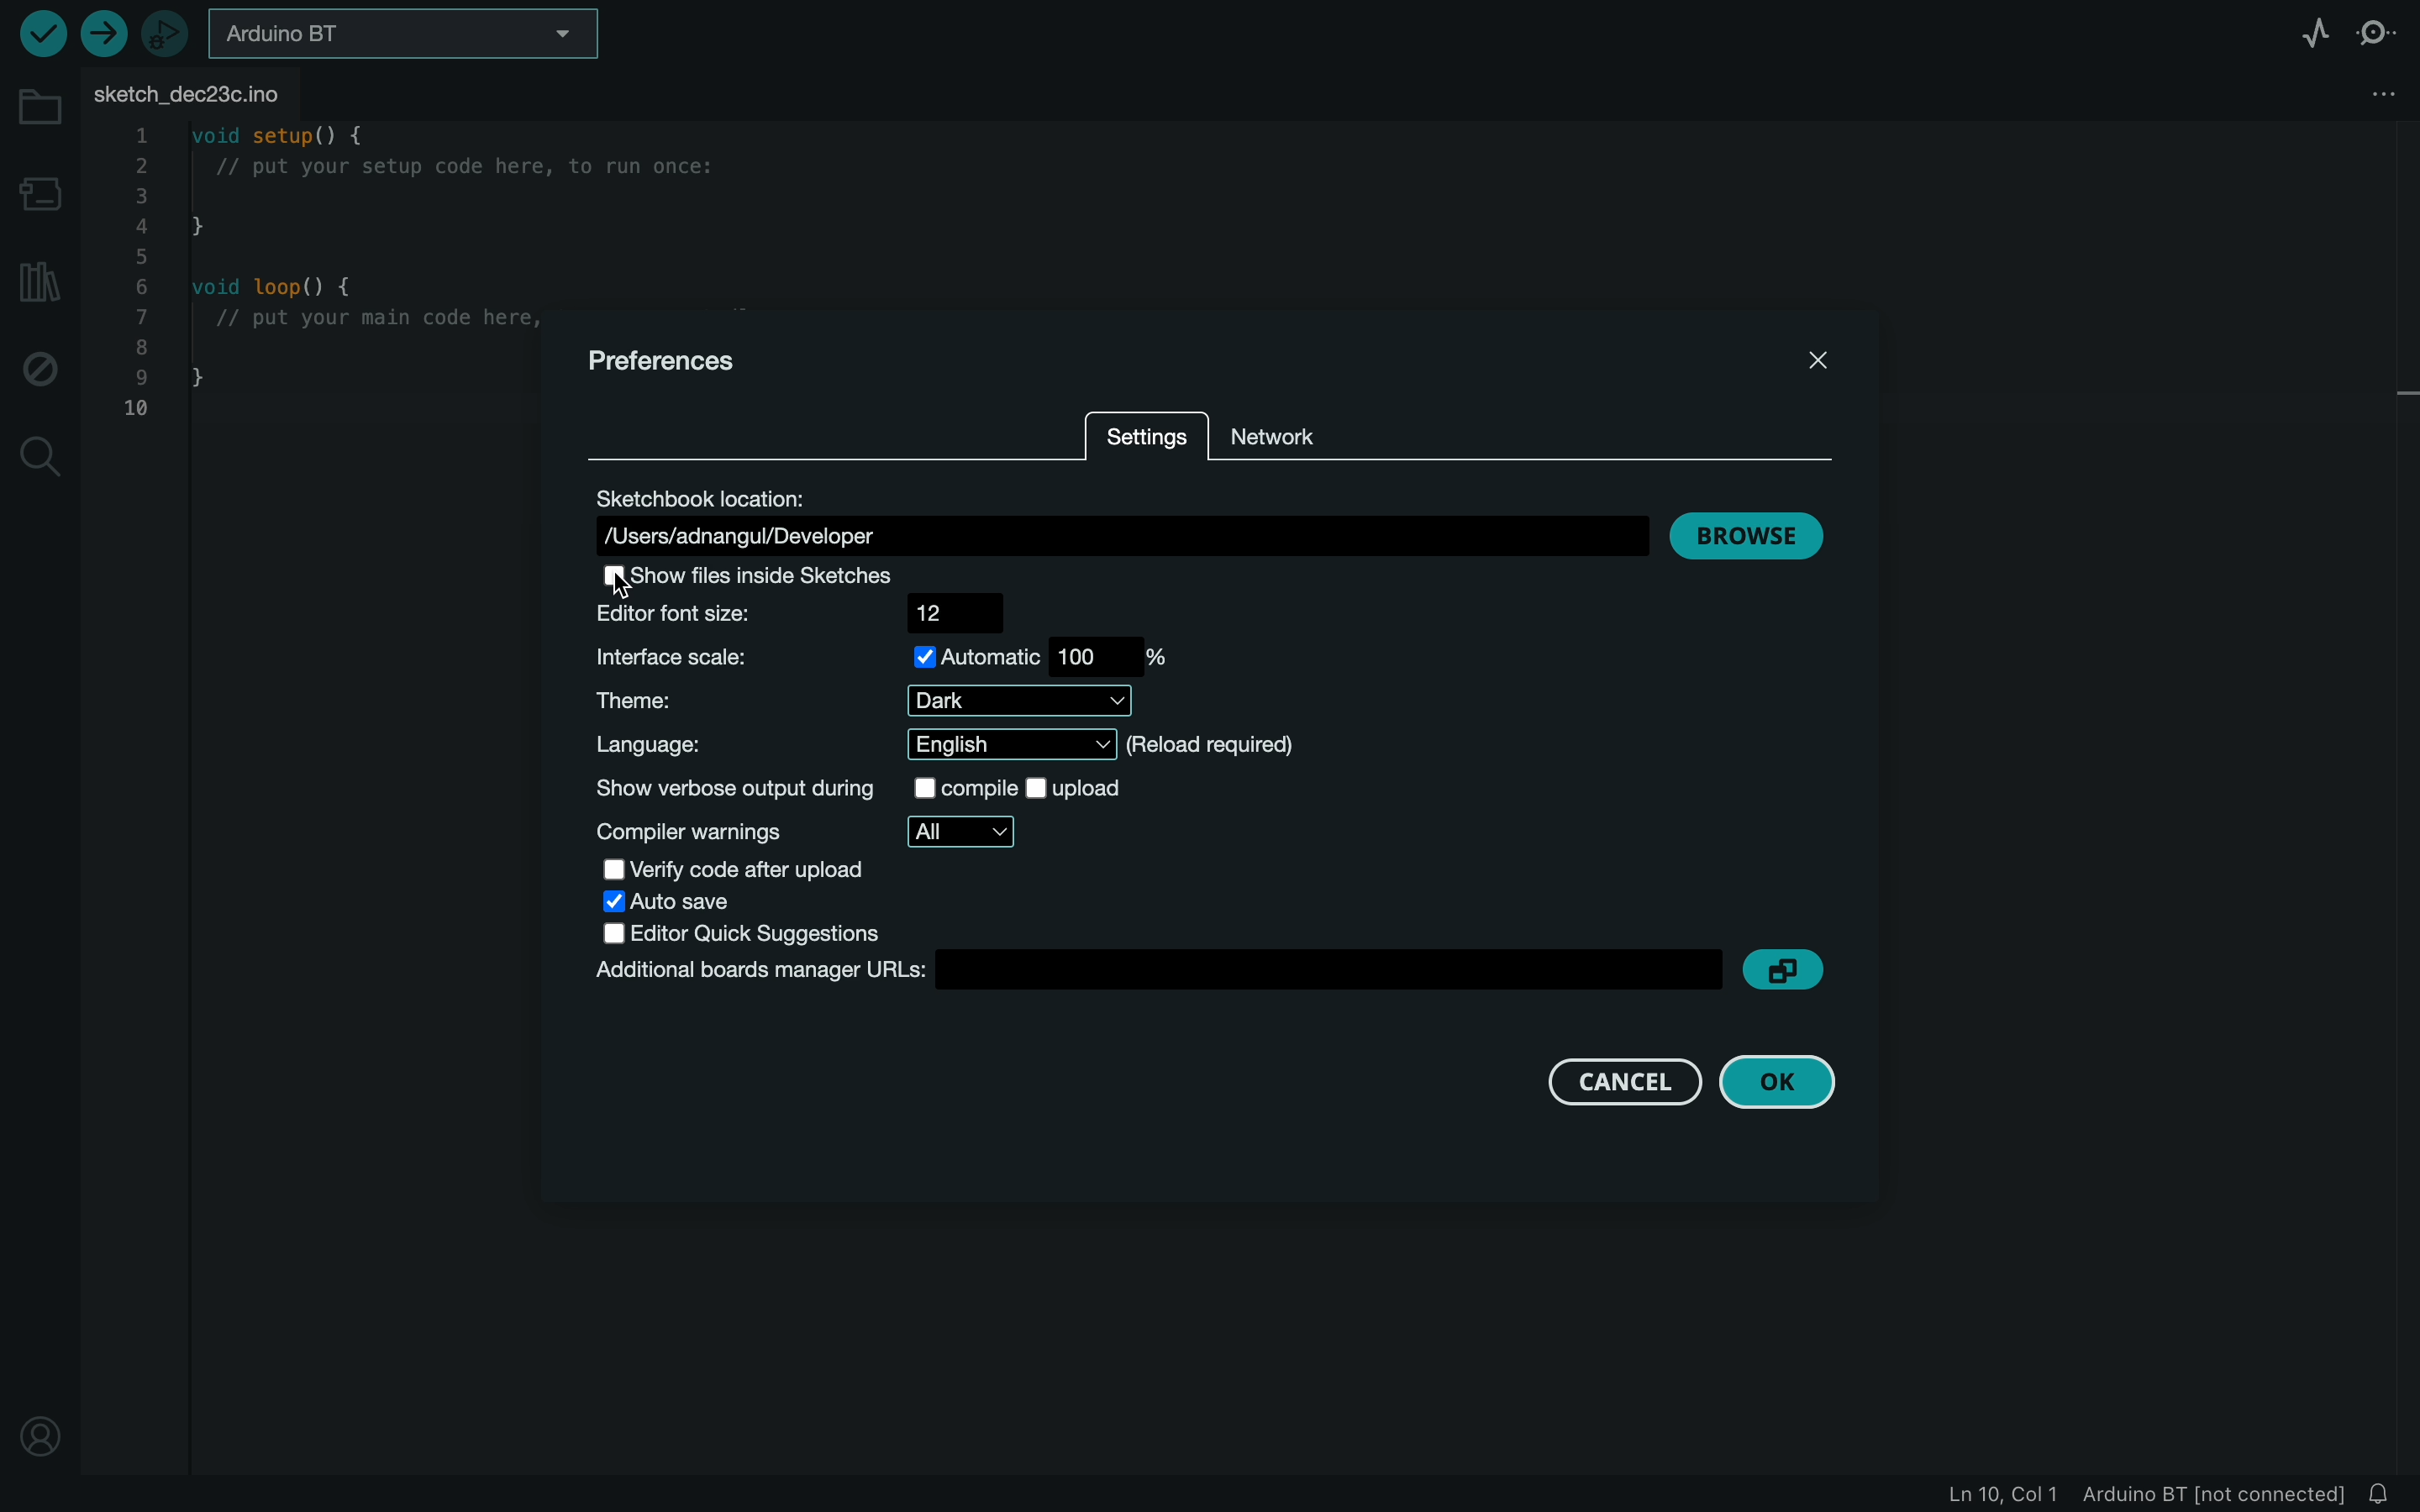  I want to click on location, so click(1120, 517).